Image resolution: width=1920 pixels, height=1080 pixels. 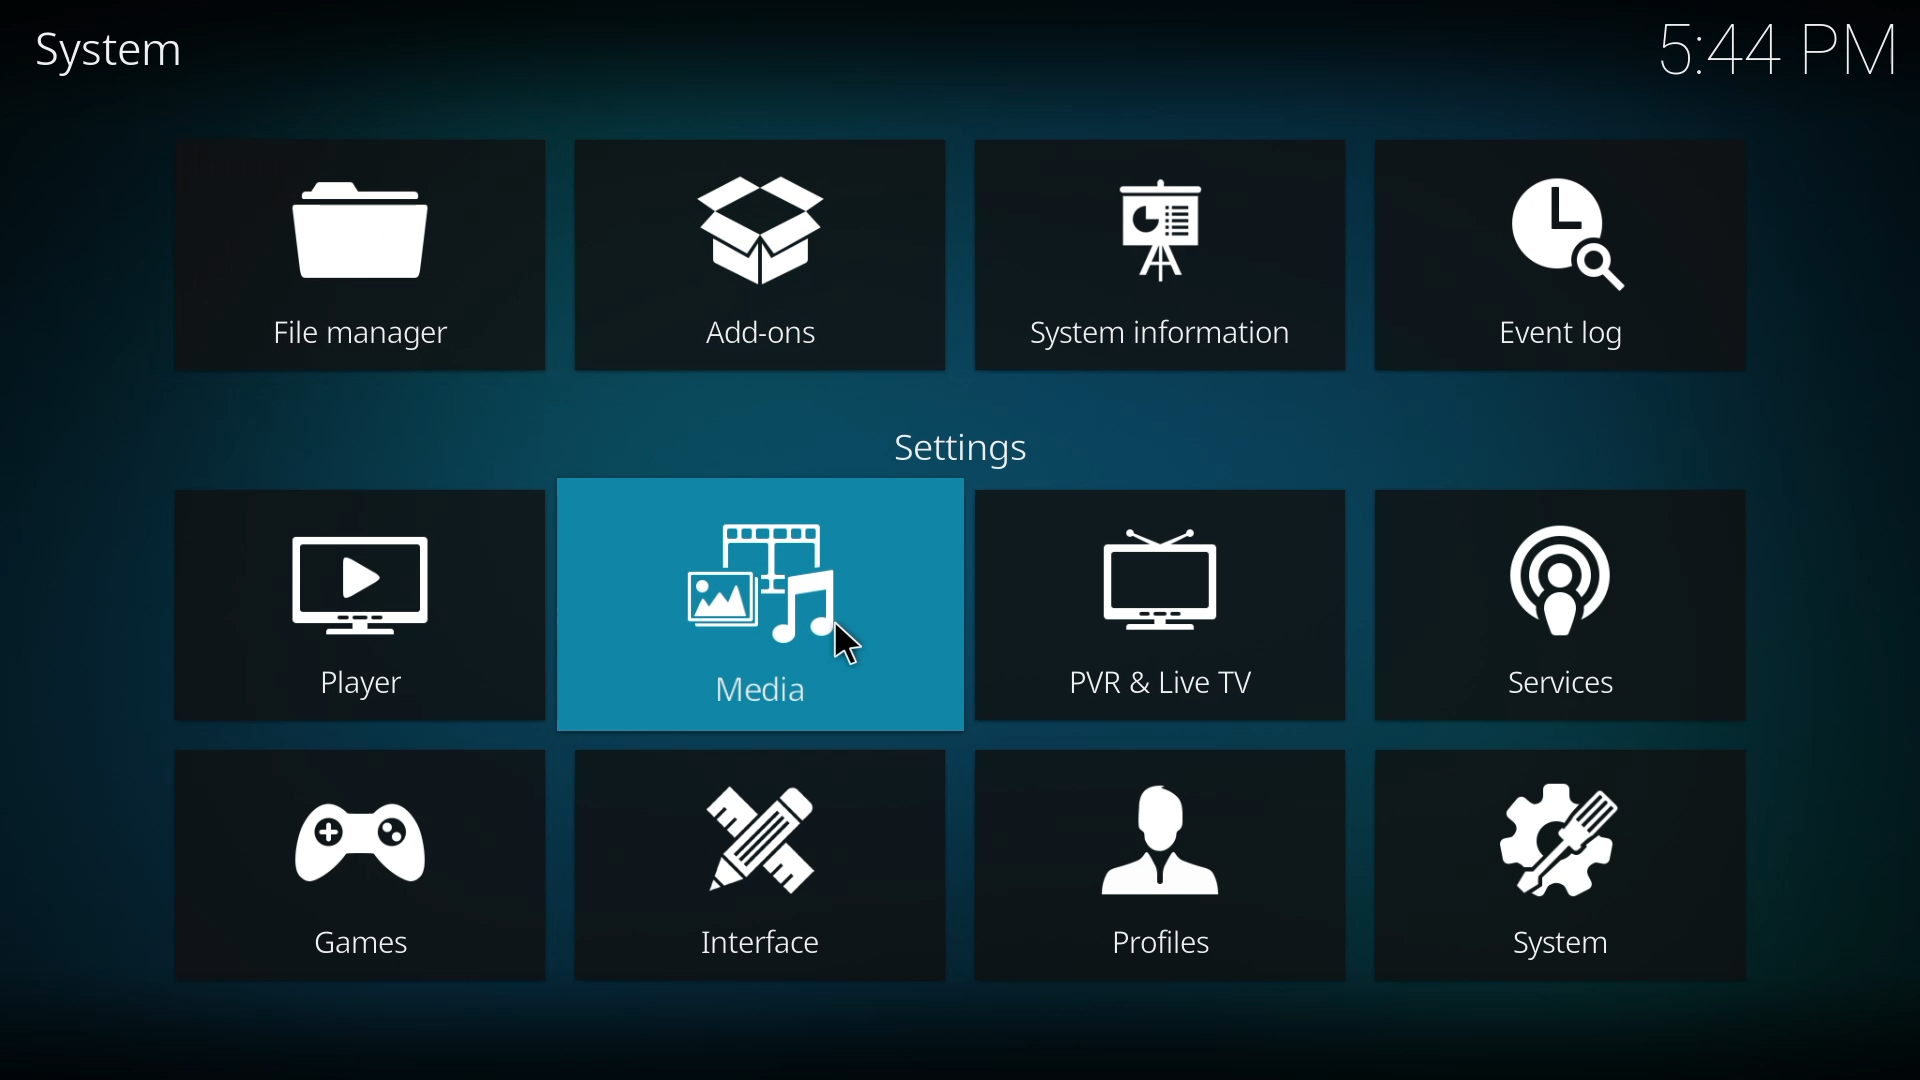 I want to click on profiles, so click(x=1167, y=841).